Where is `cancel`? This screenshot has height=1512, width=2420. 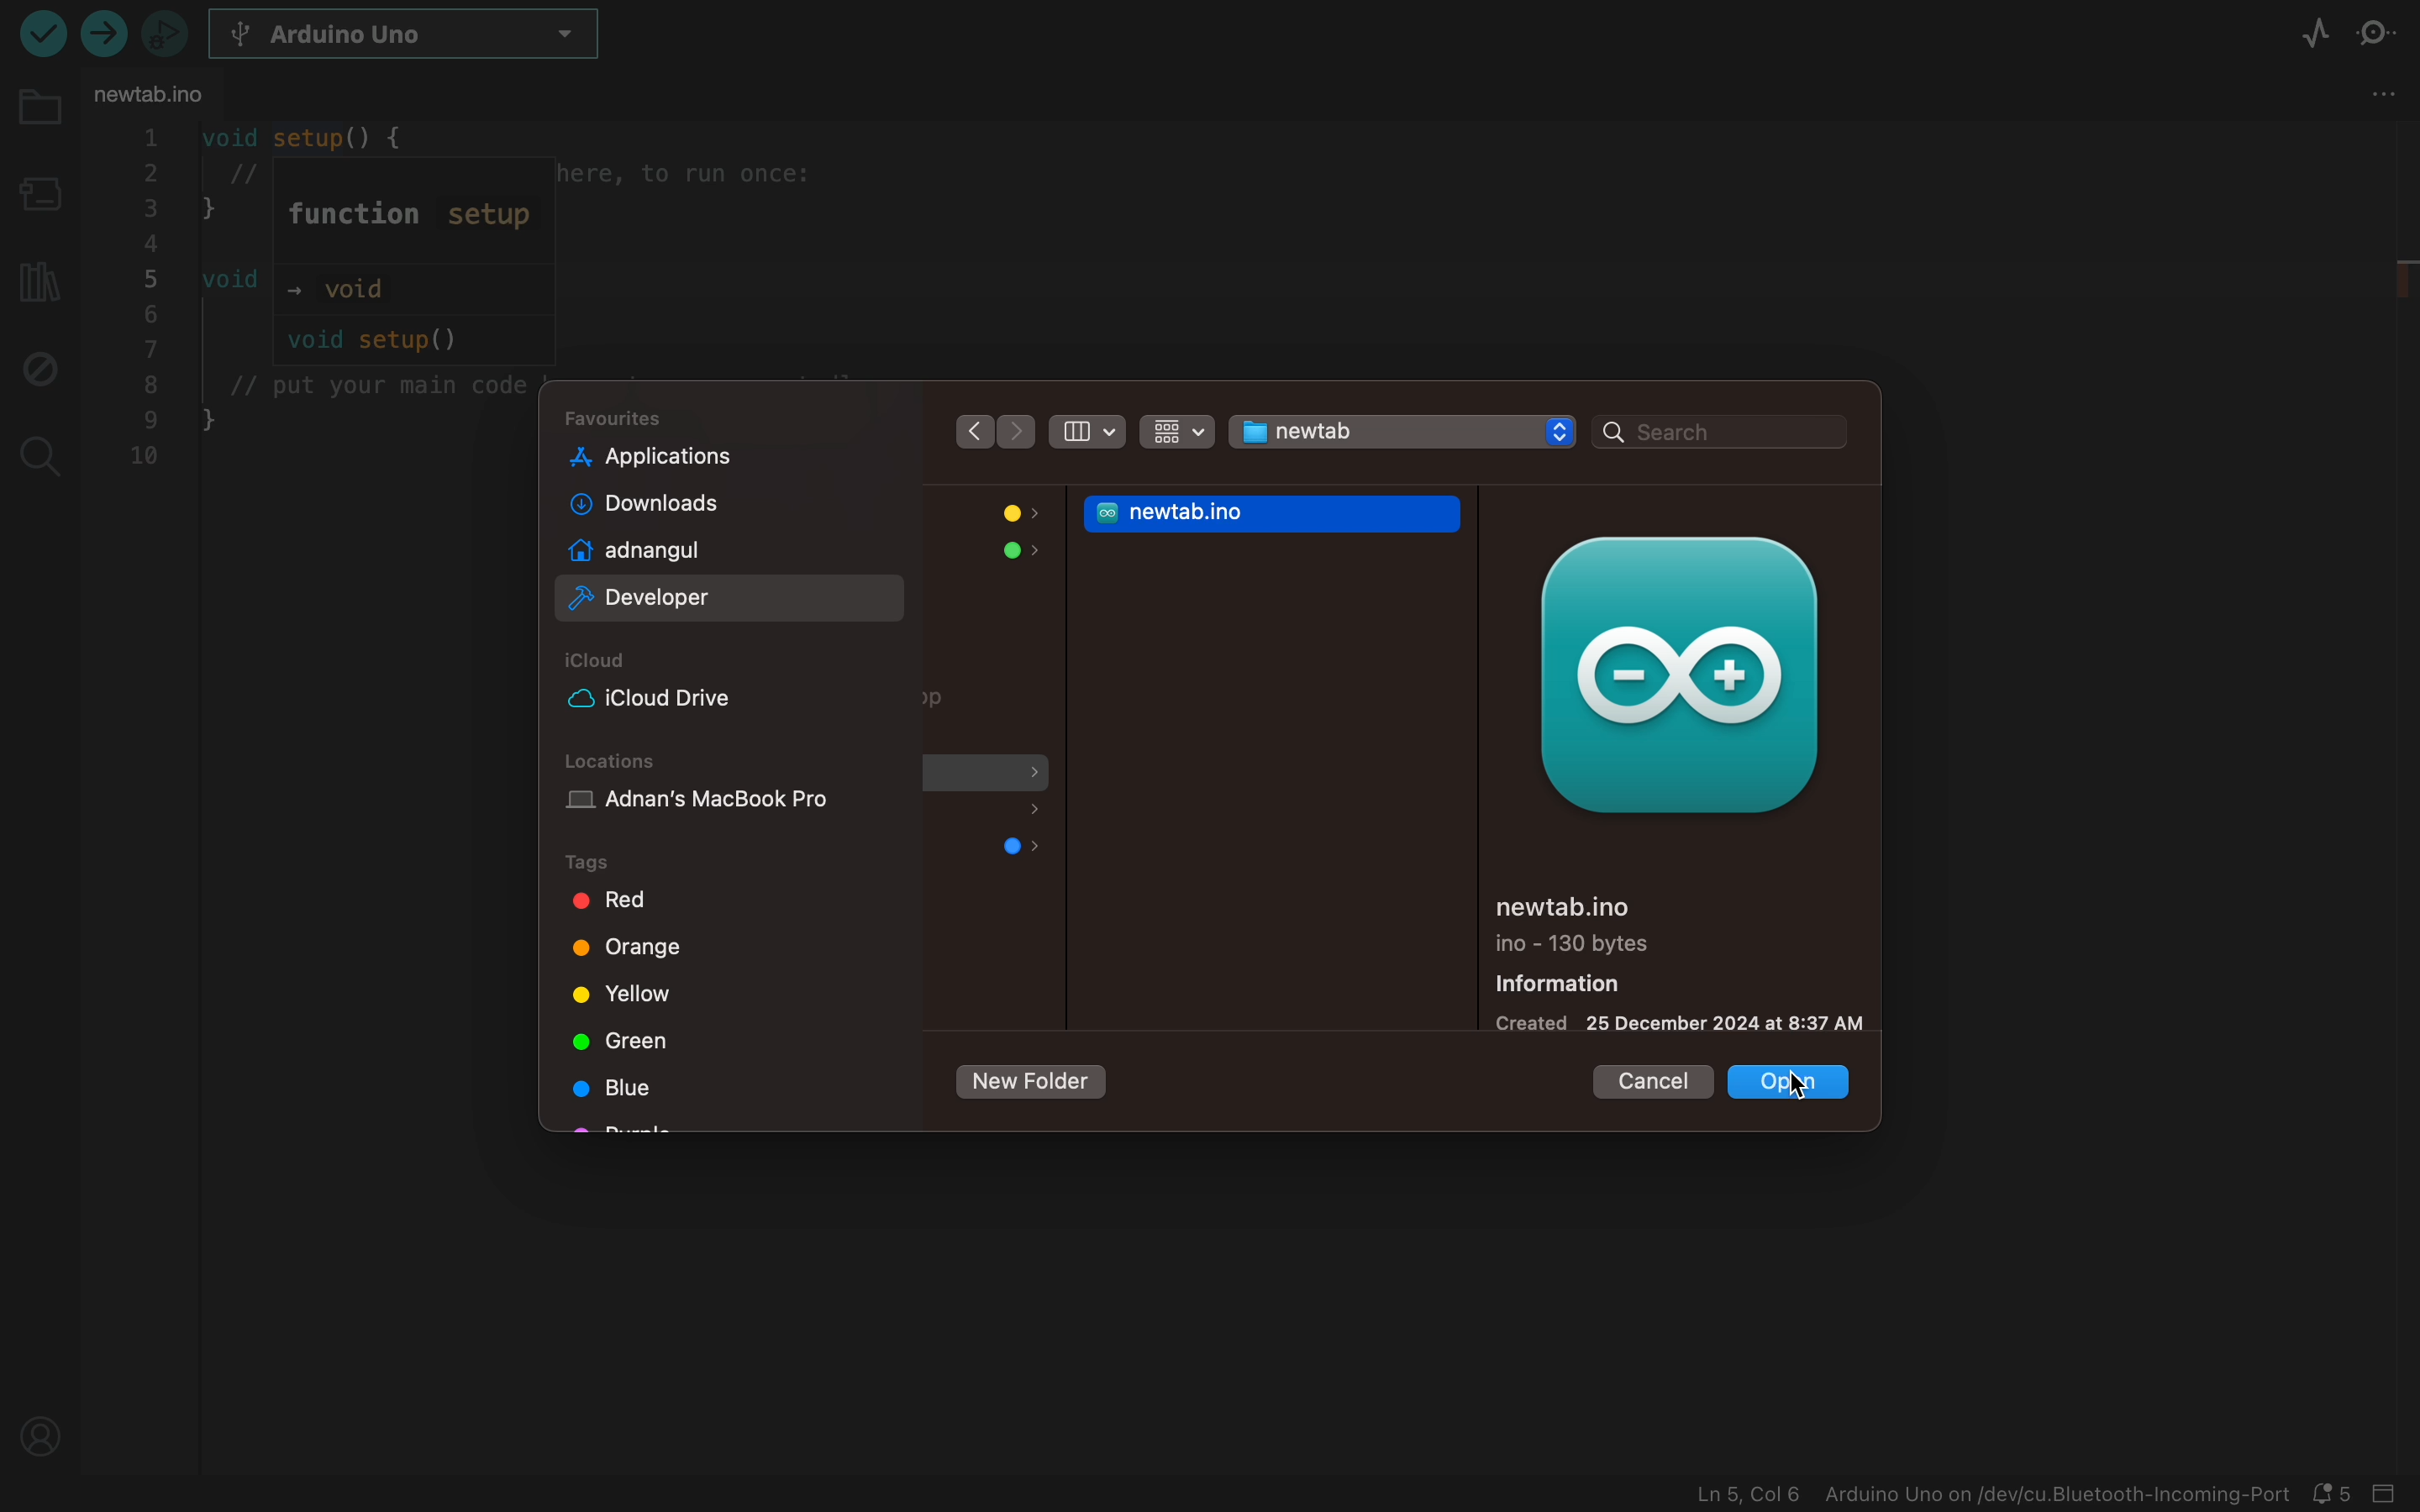
cancel is located at coordinates (1646, 1078).